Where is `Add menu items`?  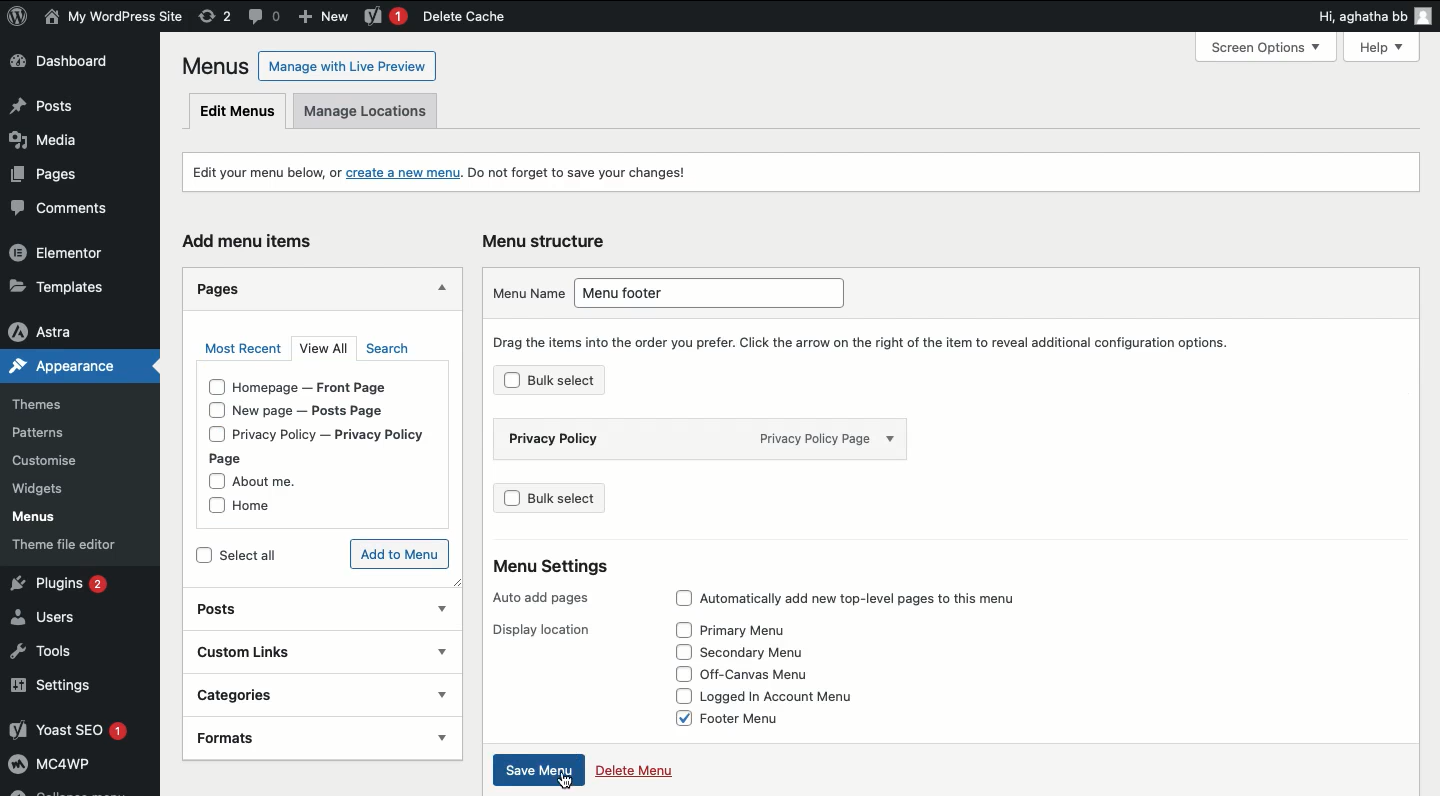
Add menu items is located at coordinates (252, 240).